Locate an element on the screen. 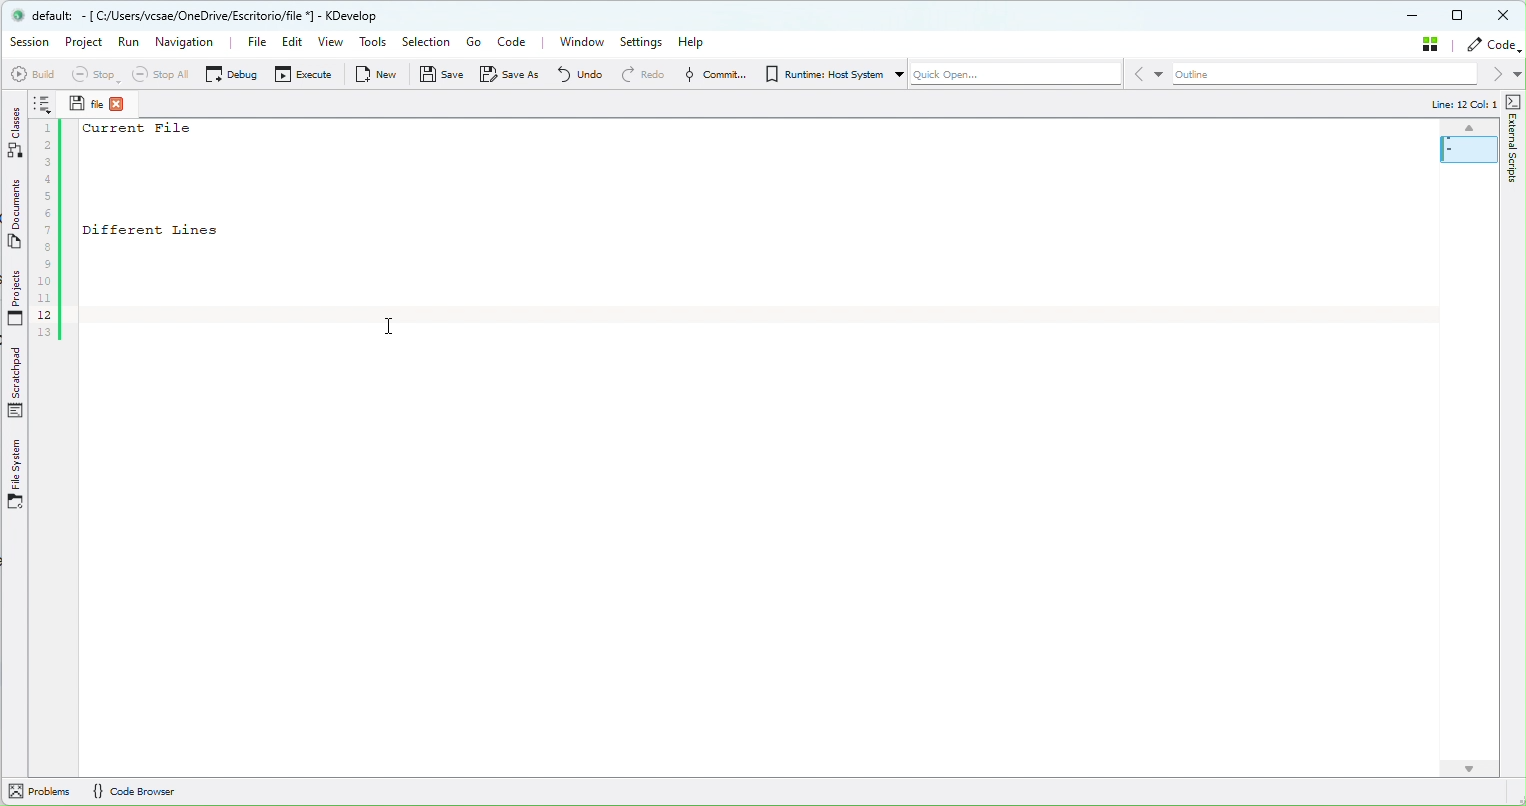 Image resolution: width=1526 pixels, height=806 pixels. File System is located at coordinates (20, 480).